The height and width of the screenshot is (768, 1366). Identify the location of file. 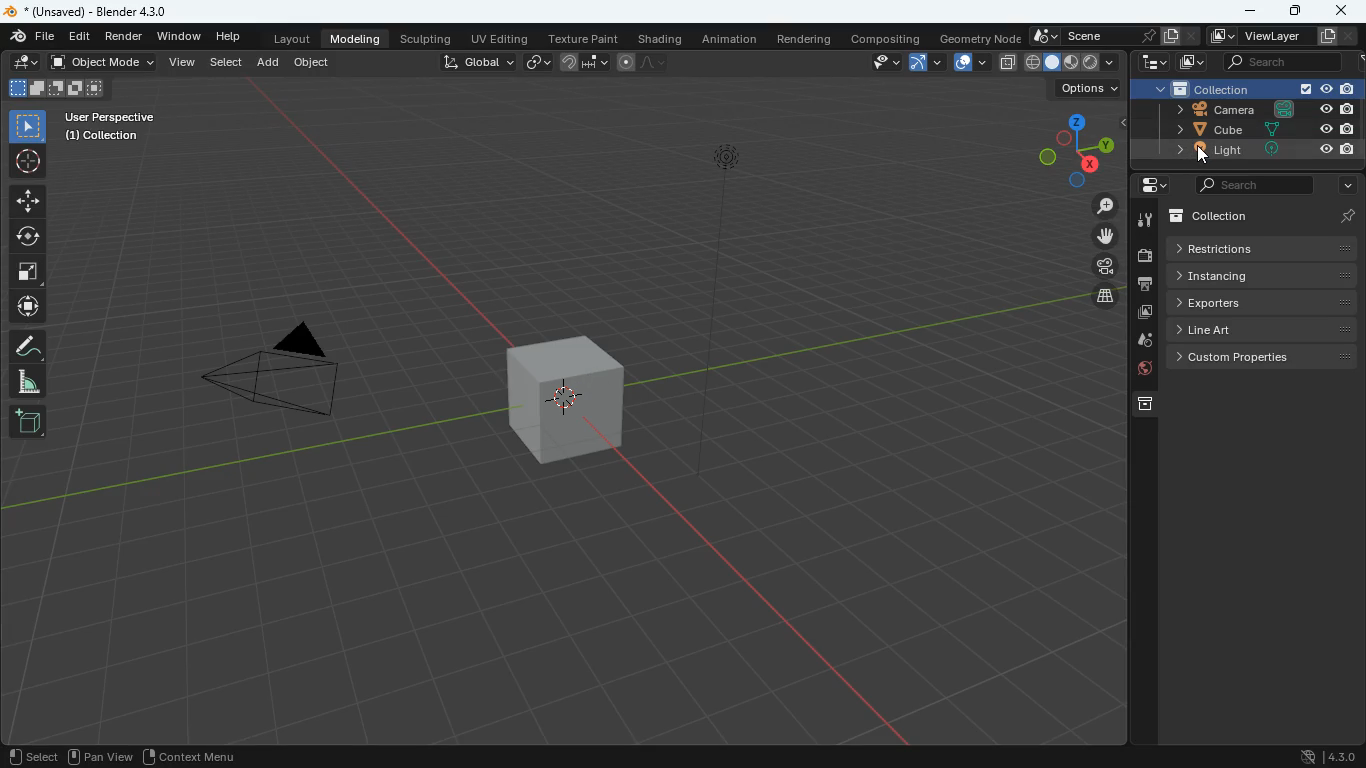
(30, 38).